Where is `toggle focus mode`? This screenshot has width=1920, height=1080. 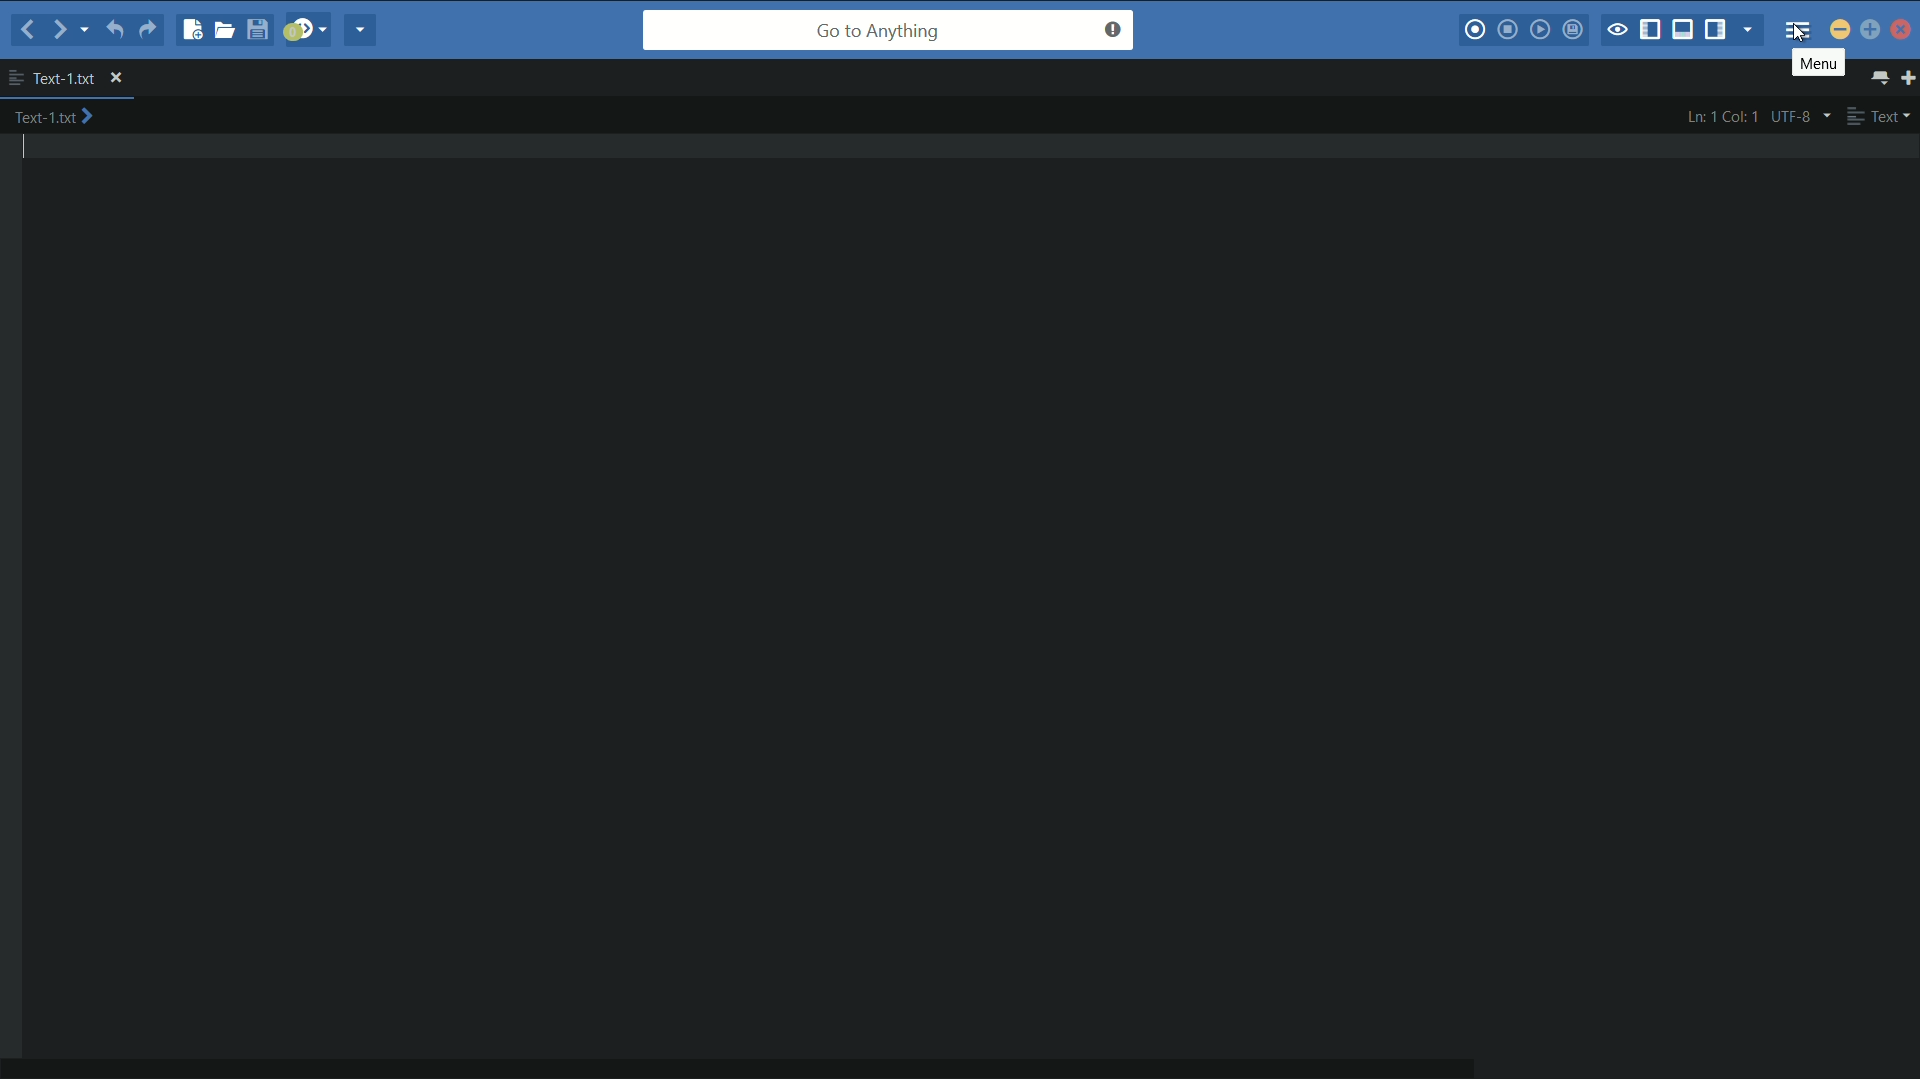 toggle focus mode is located at coordinates (1617, 30).